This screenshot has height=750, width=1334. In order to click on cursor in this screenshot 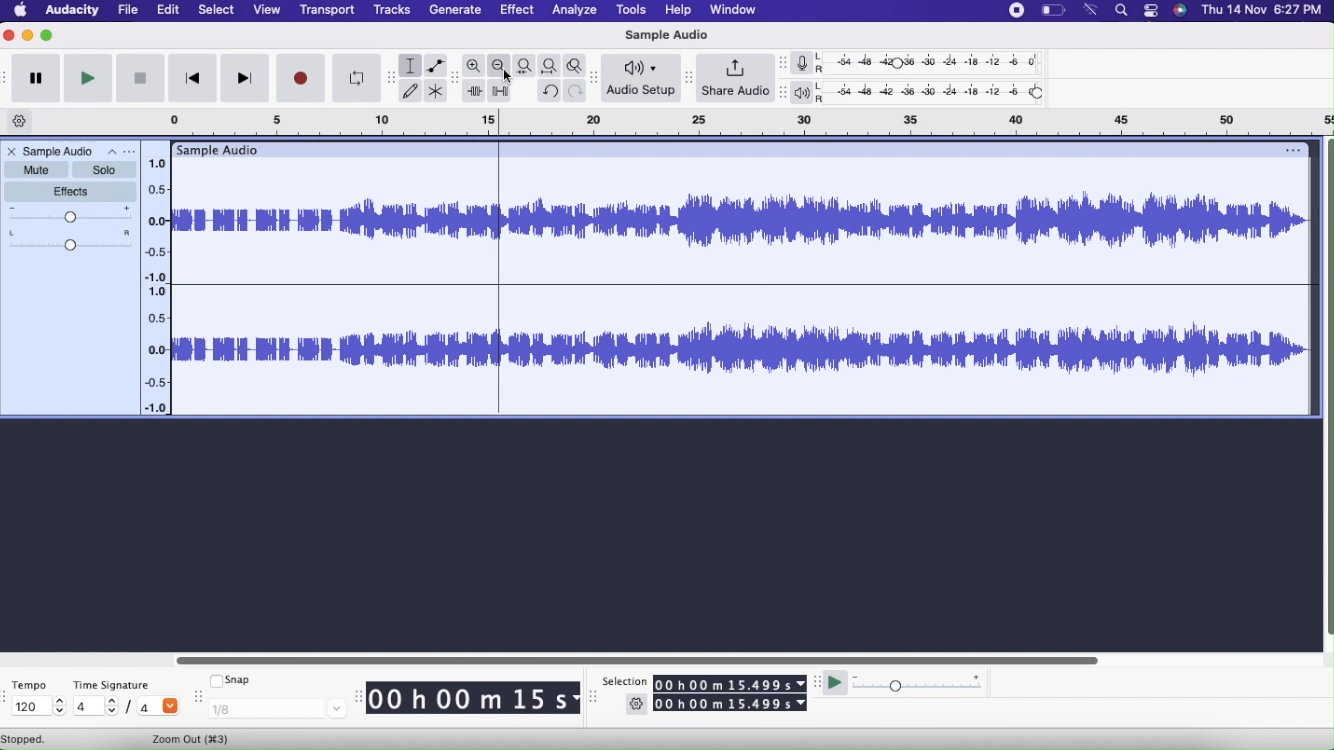, I will do `click(515, 78)`.